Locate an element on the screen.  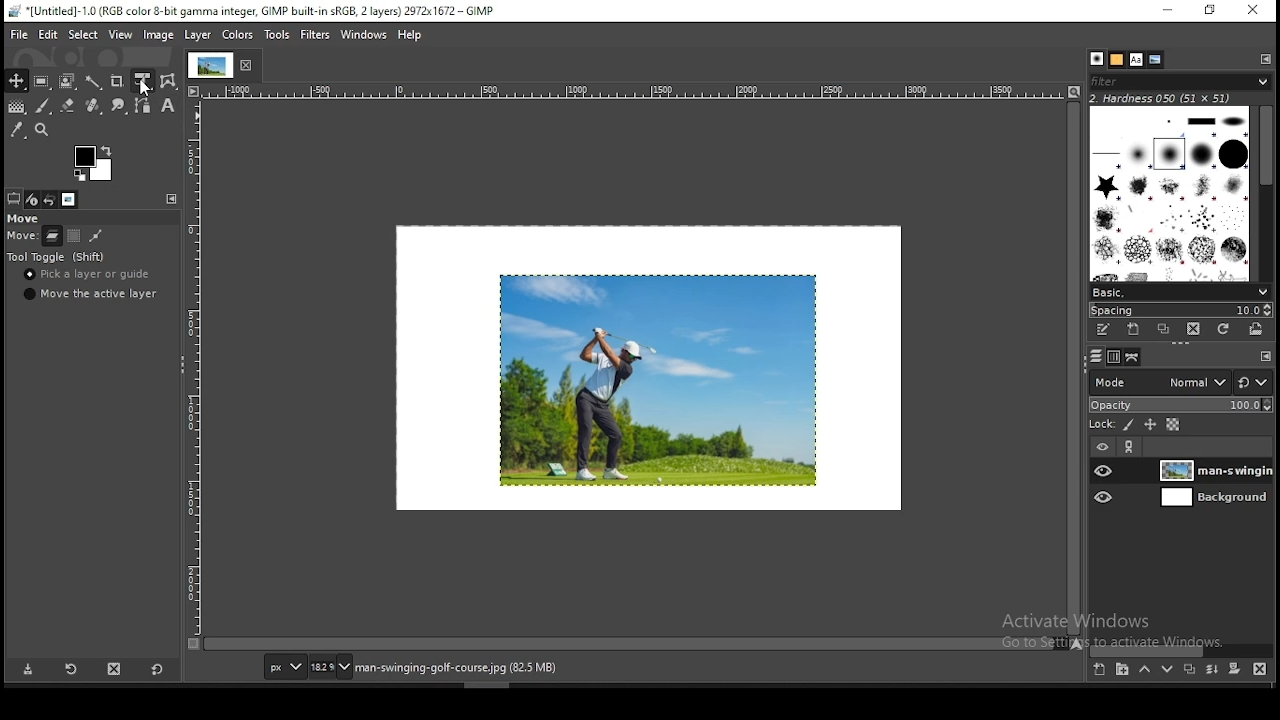
gradient tool is located at coordinates (20, 107).